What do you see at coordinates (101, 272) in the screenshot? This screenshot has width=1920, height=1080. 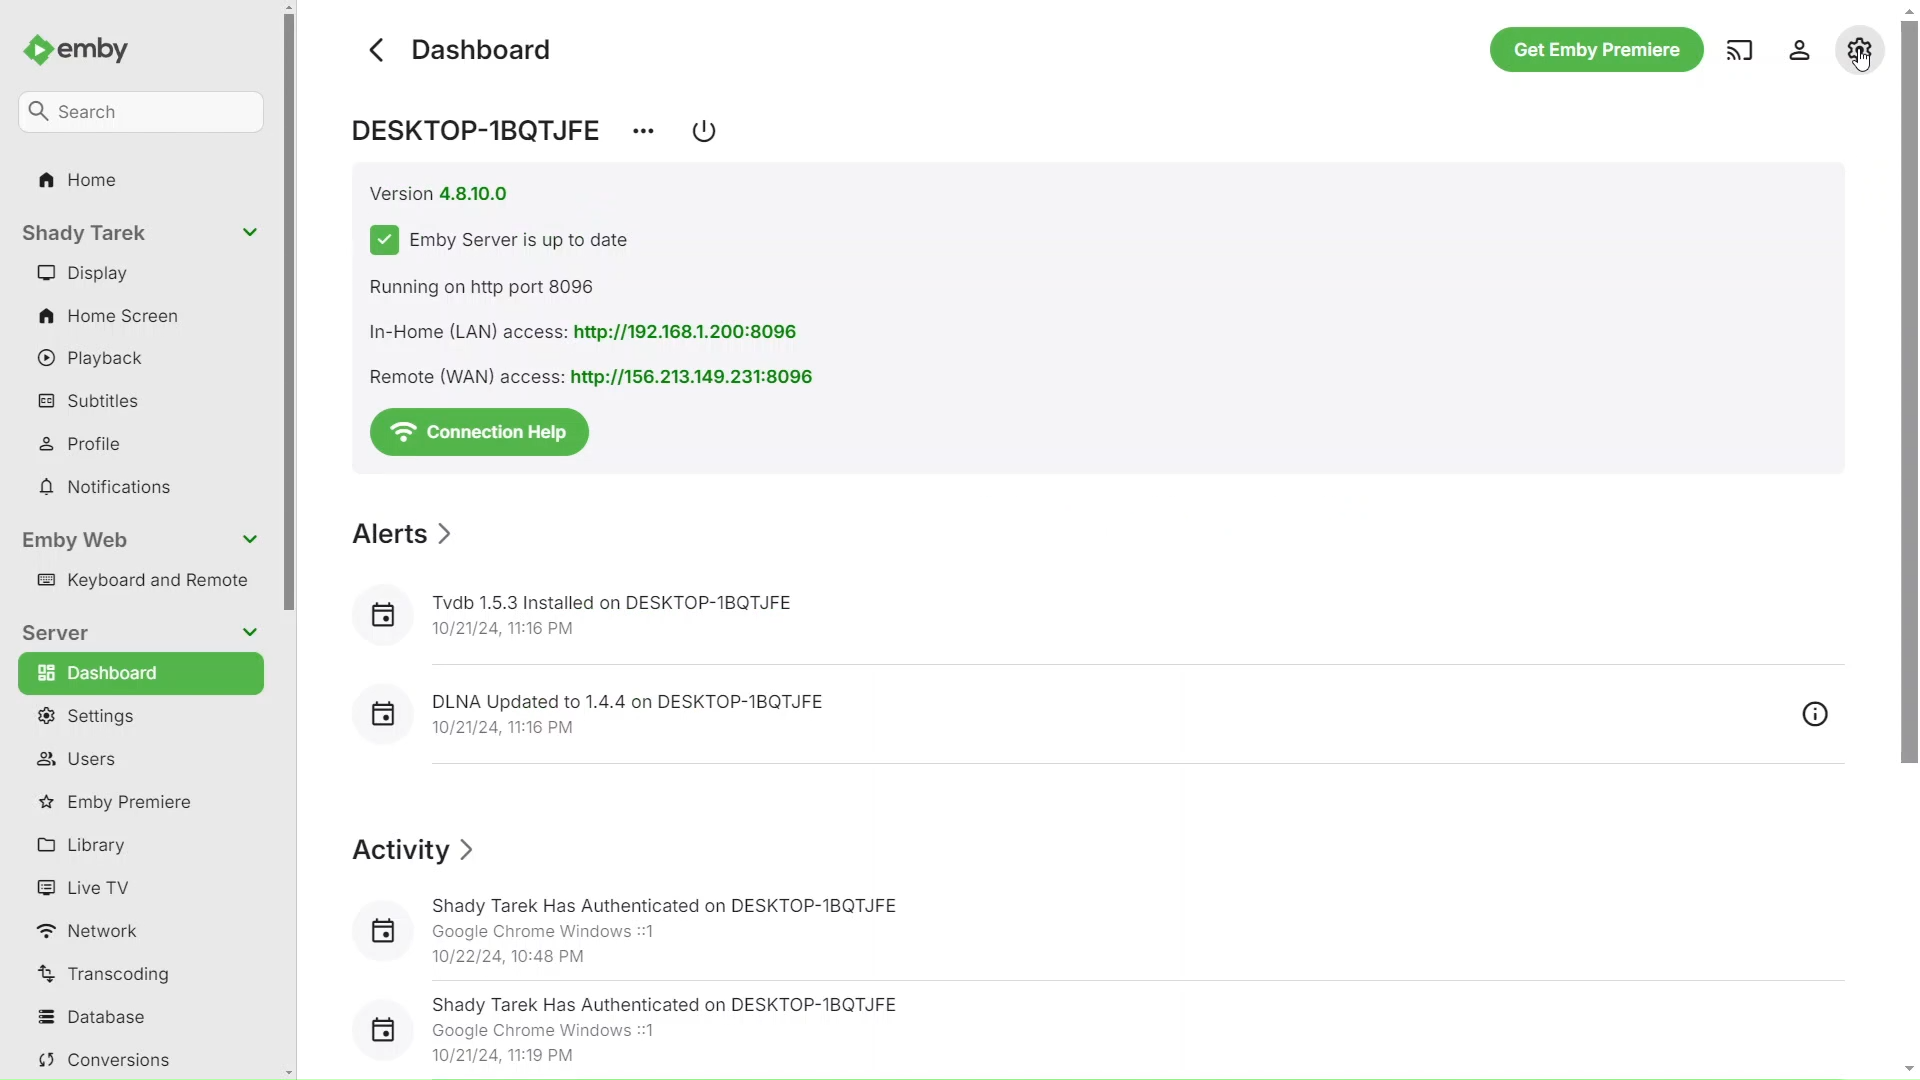 I see `Display` at bounding box center [101, 272].